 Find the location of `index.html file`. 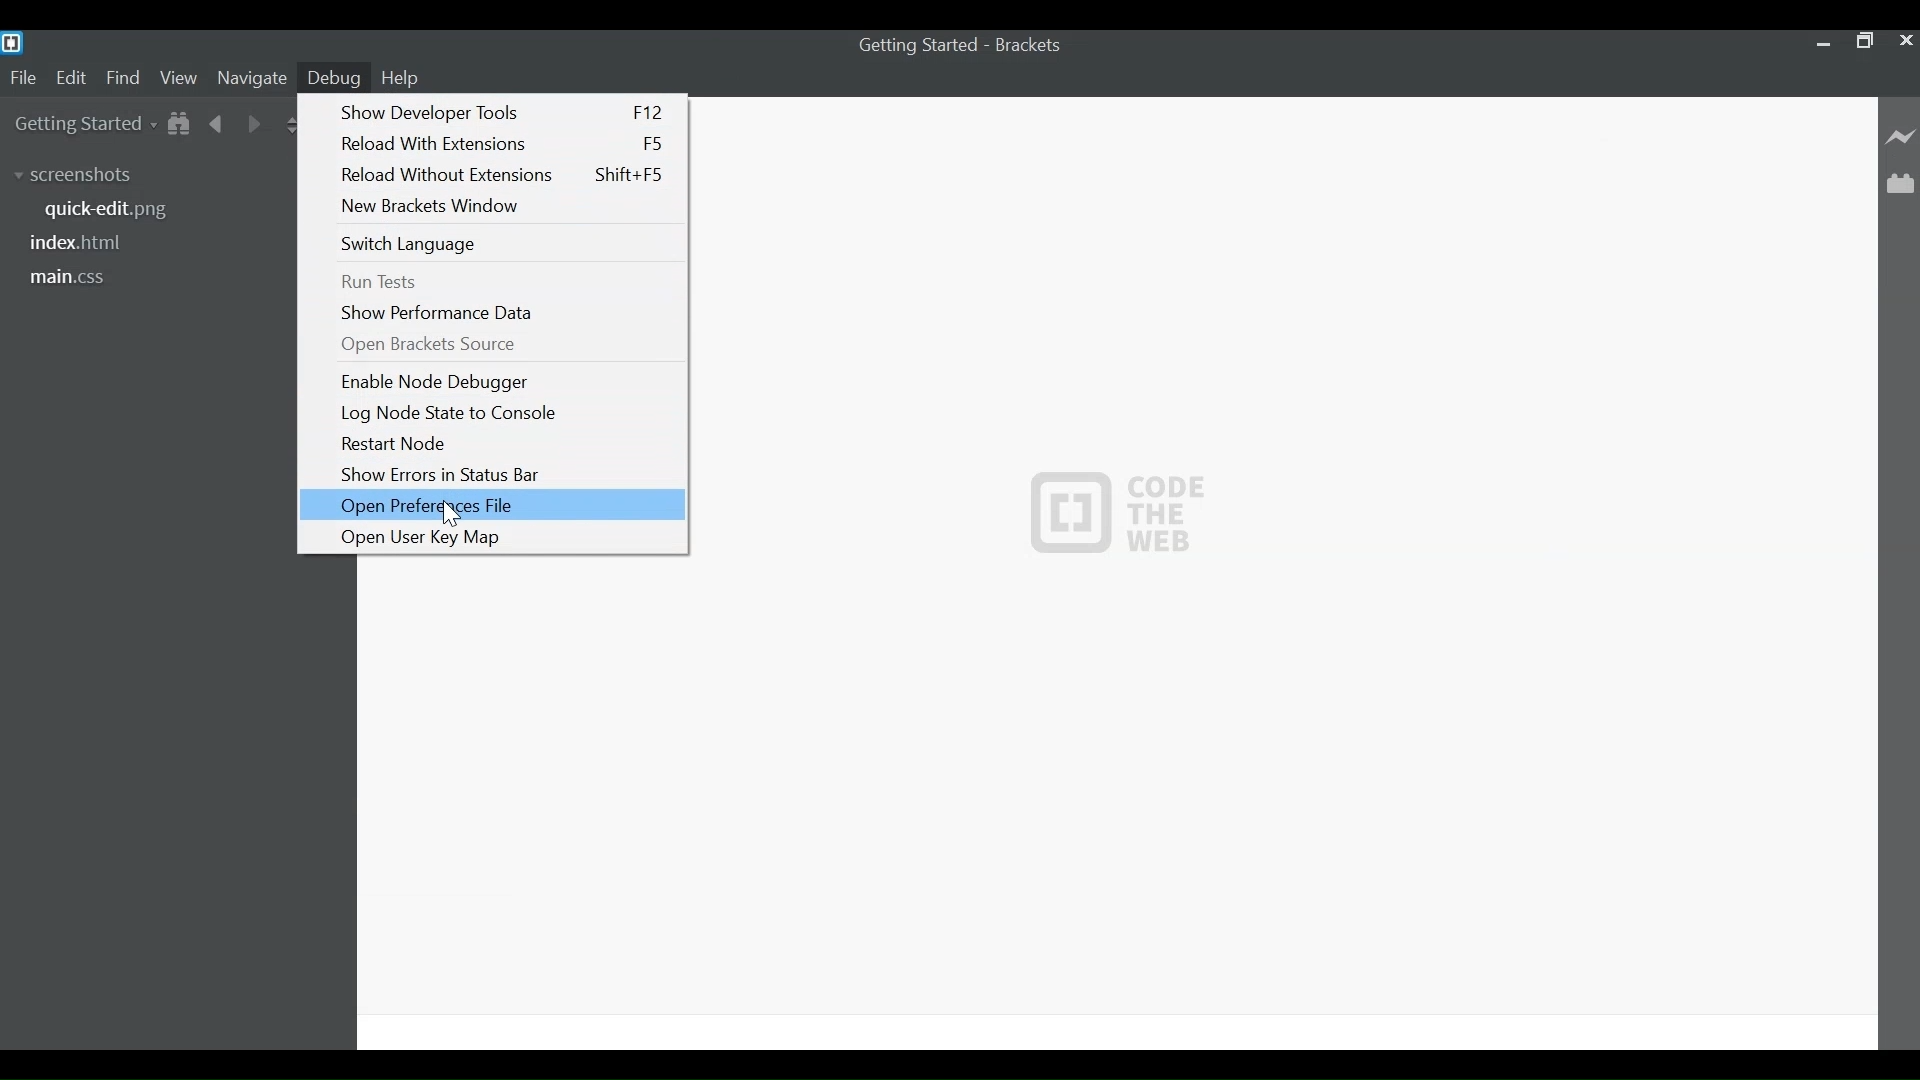

index.html file is located at coordinates (82, 244).